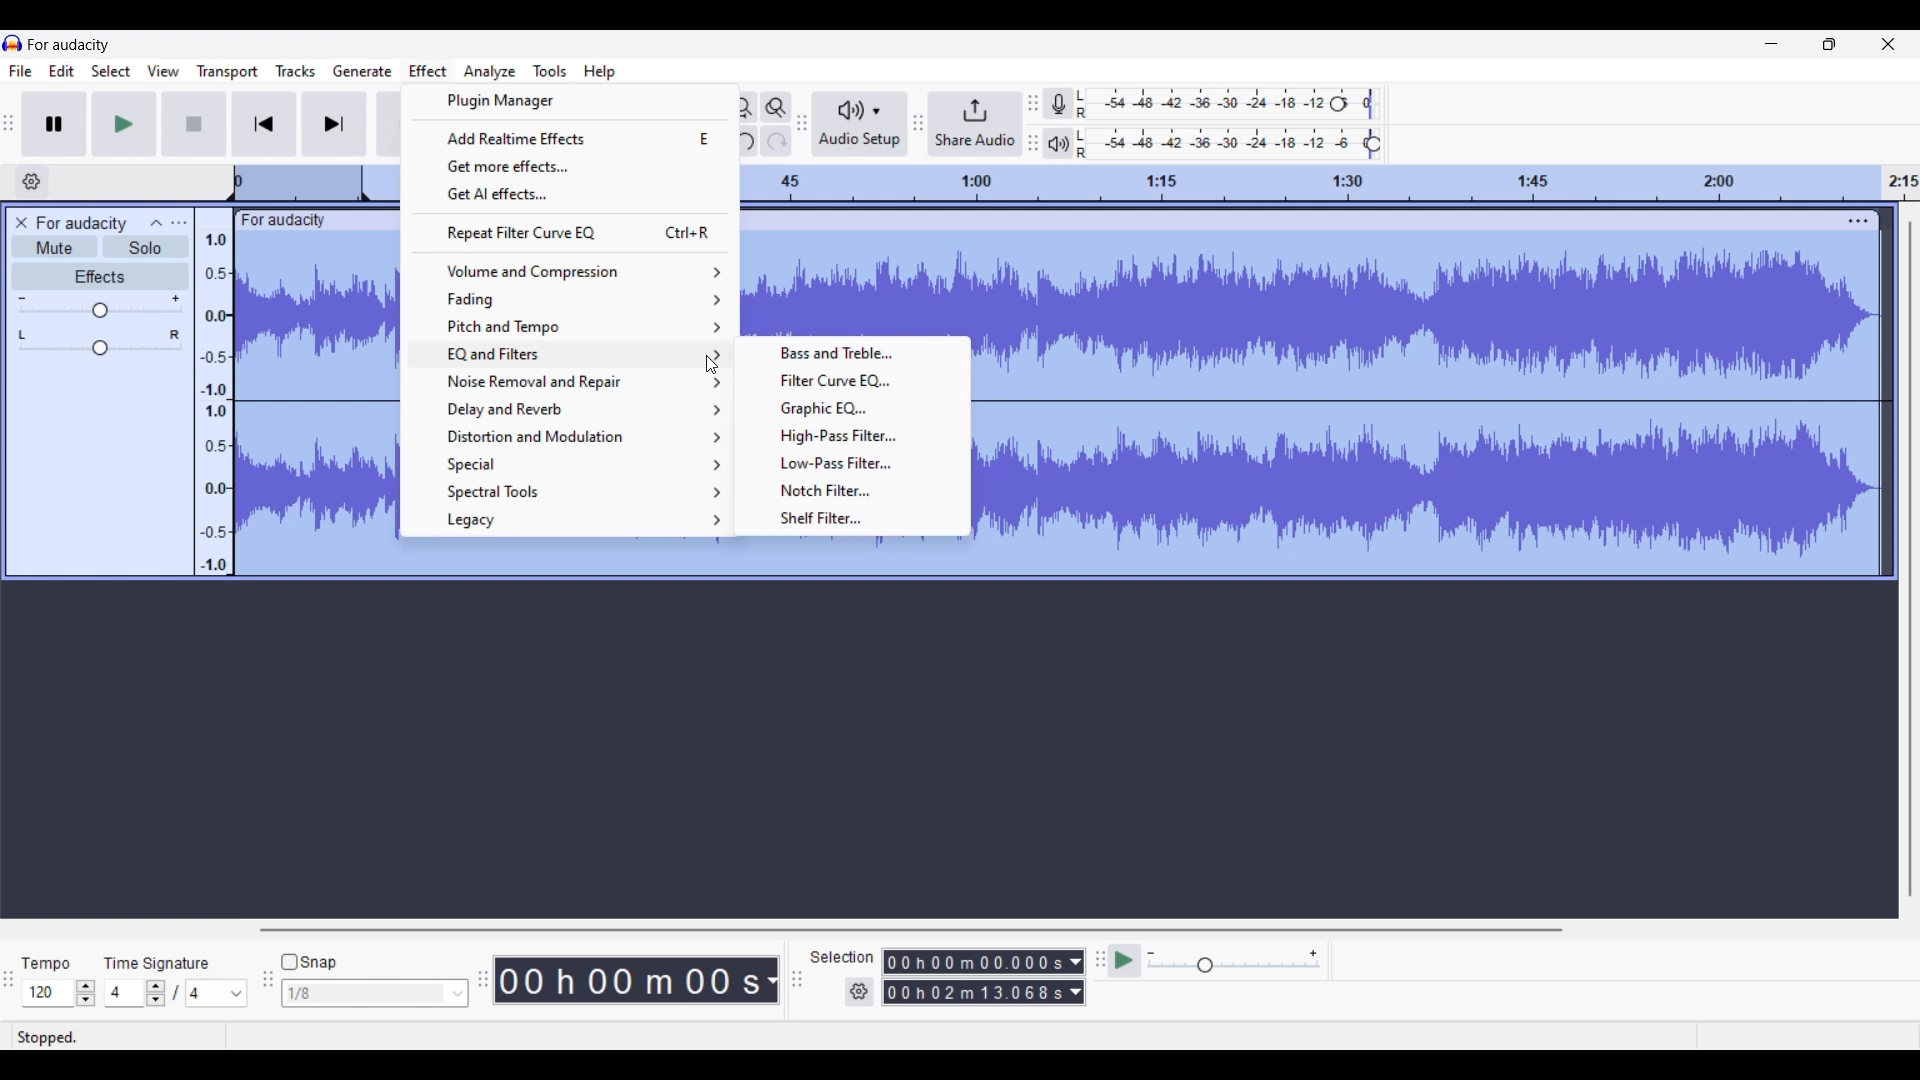 The height and width of the screenshot is (1080, 1920). I want to click on Snap toggle, so click(309, 962).